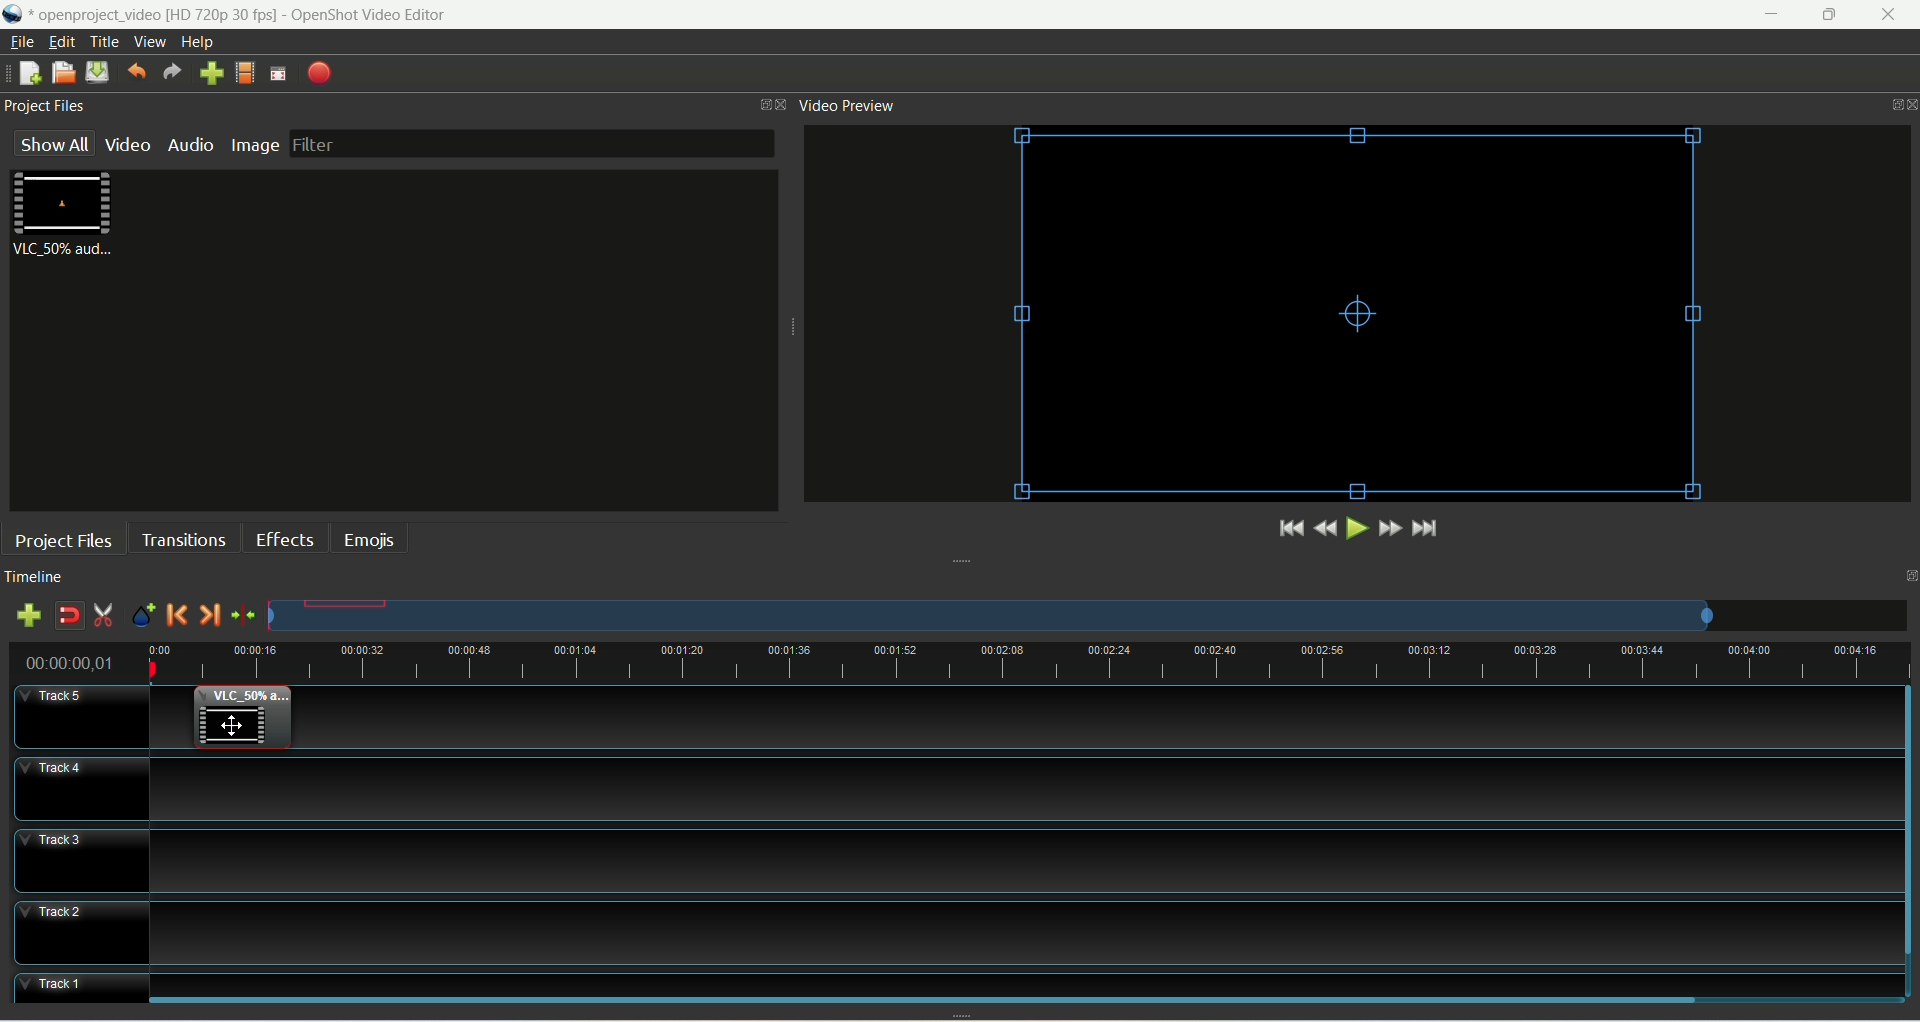  What do you see at coordinates (850, 107) in the screenshot?
I see `video preview` at bounding box center [850, 107].